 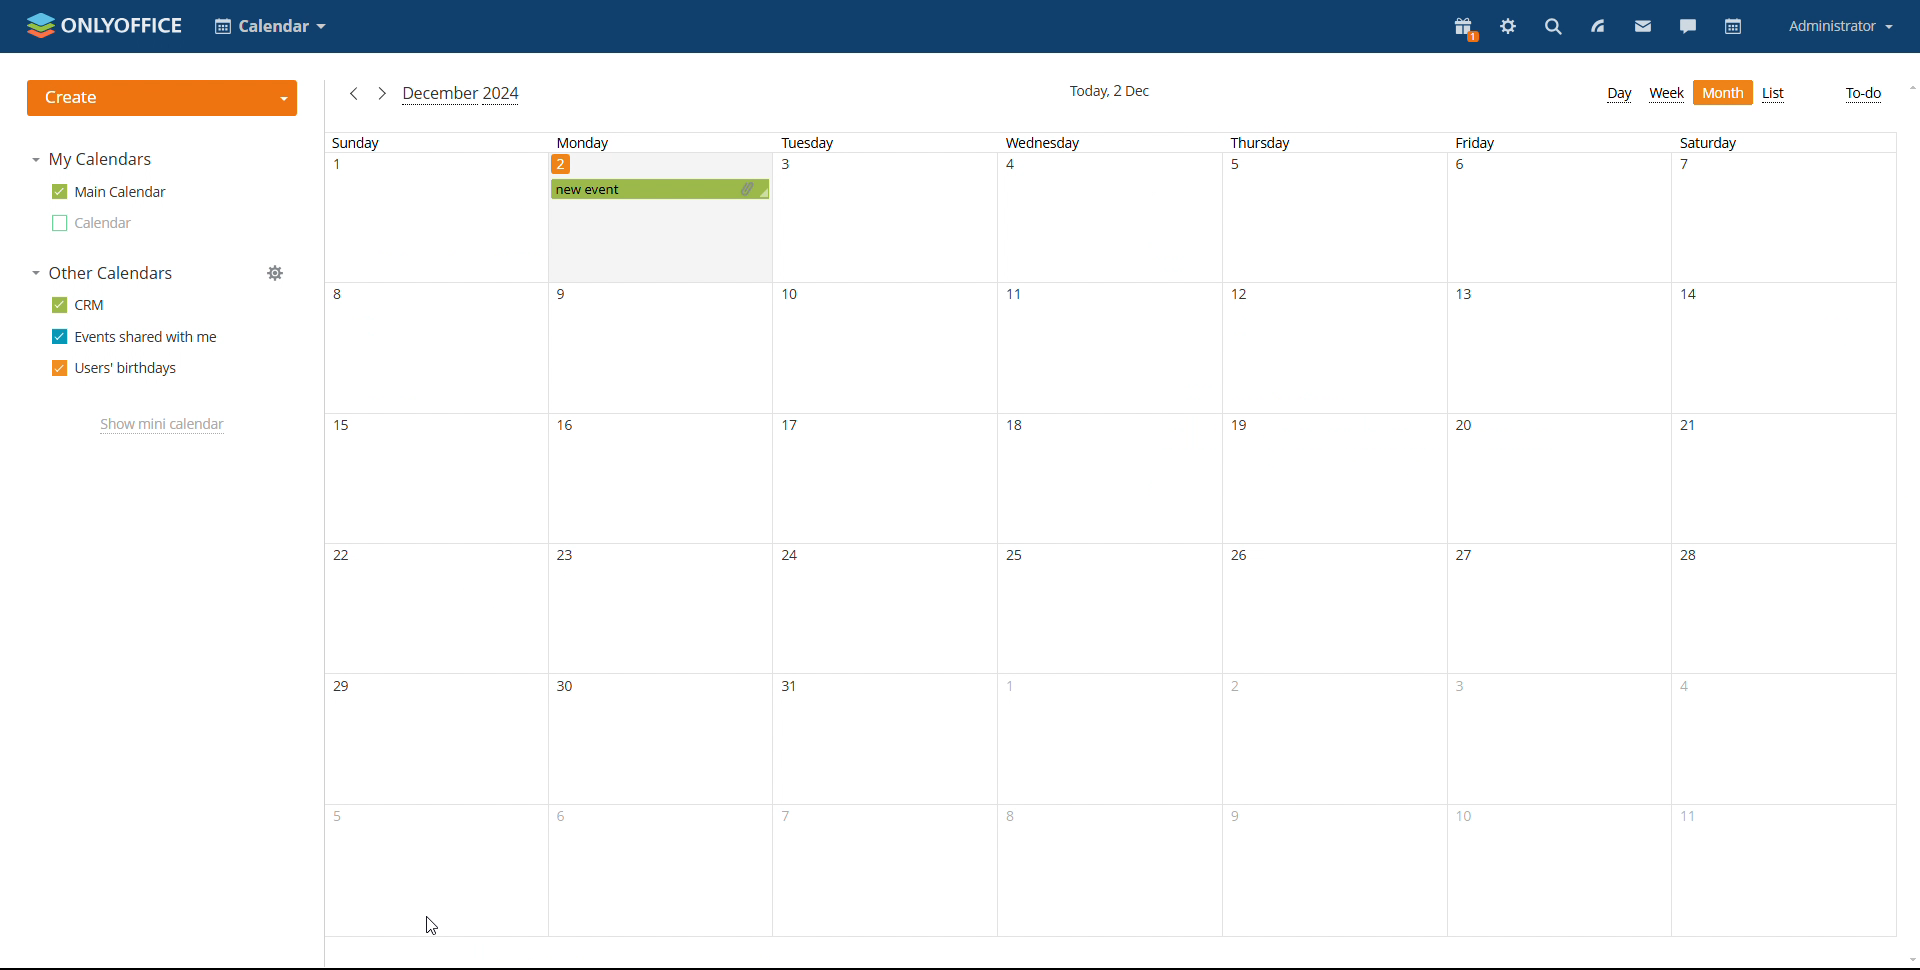 I want to click on sunday, so click(x=437, y=533).